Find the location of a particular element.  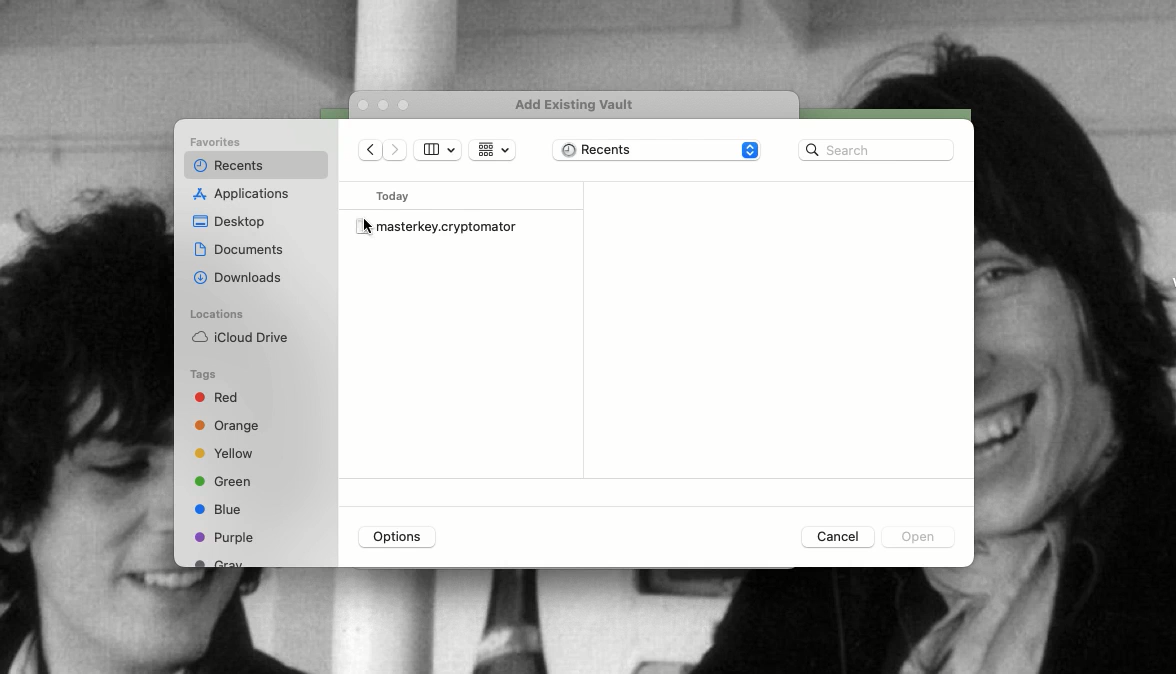

Favorites is located at coordinates (219, 143).